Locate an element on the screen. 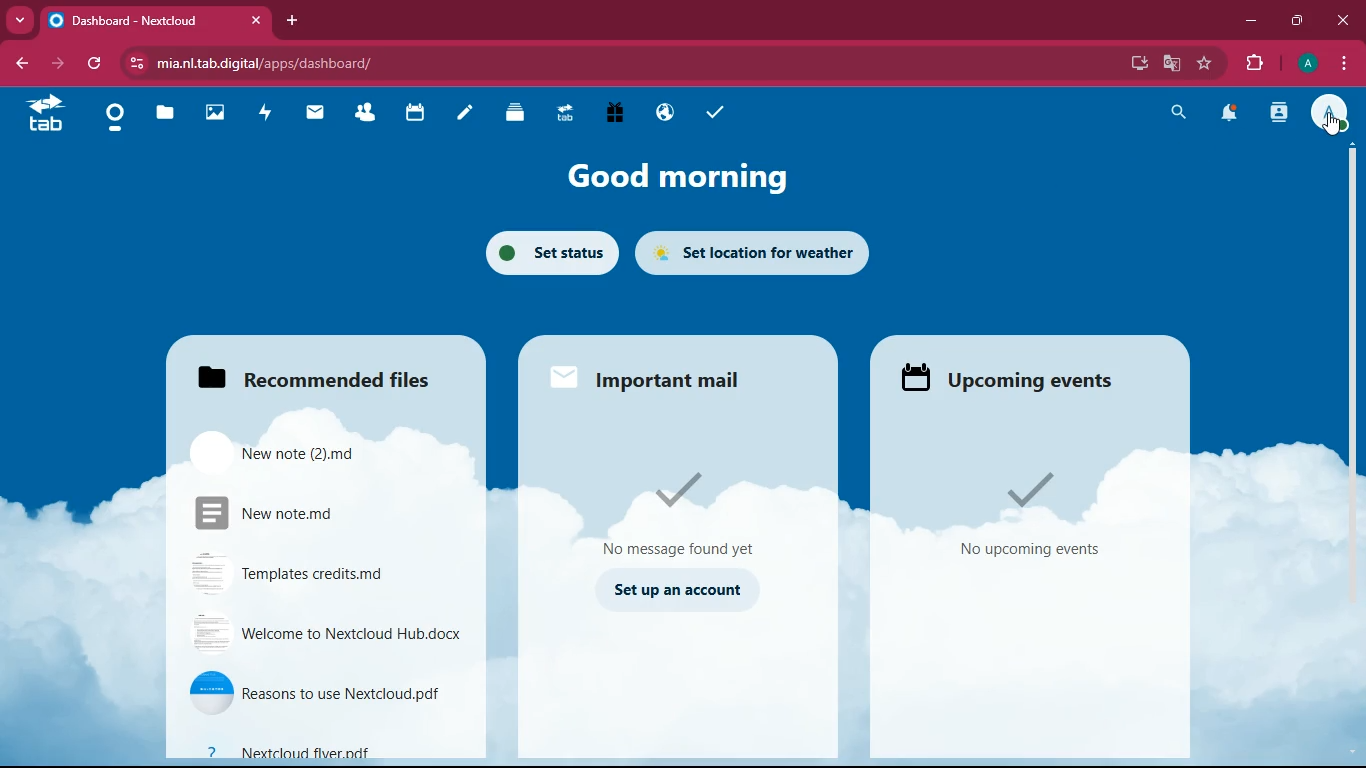  friends is located at coordinates (361, 114).